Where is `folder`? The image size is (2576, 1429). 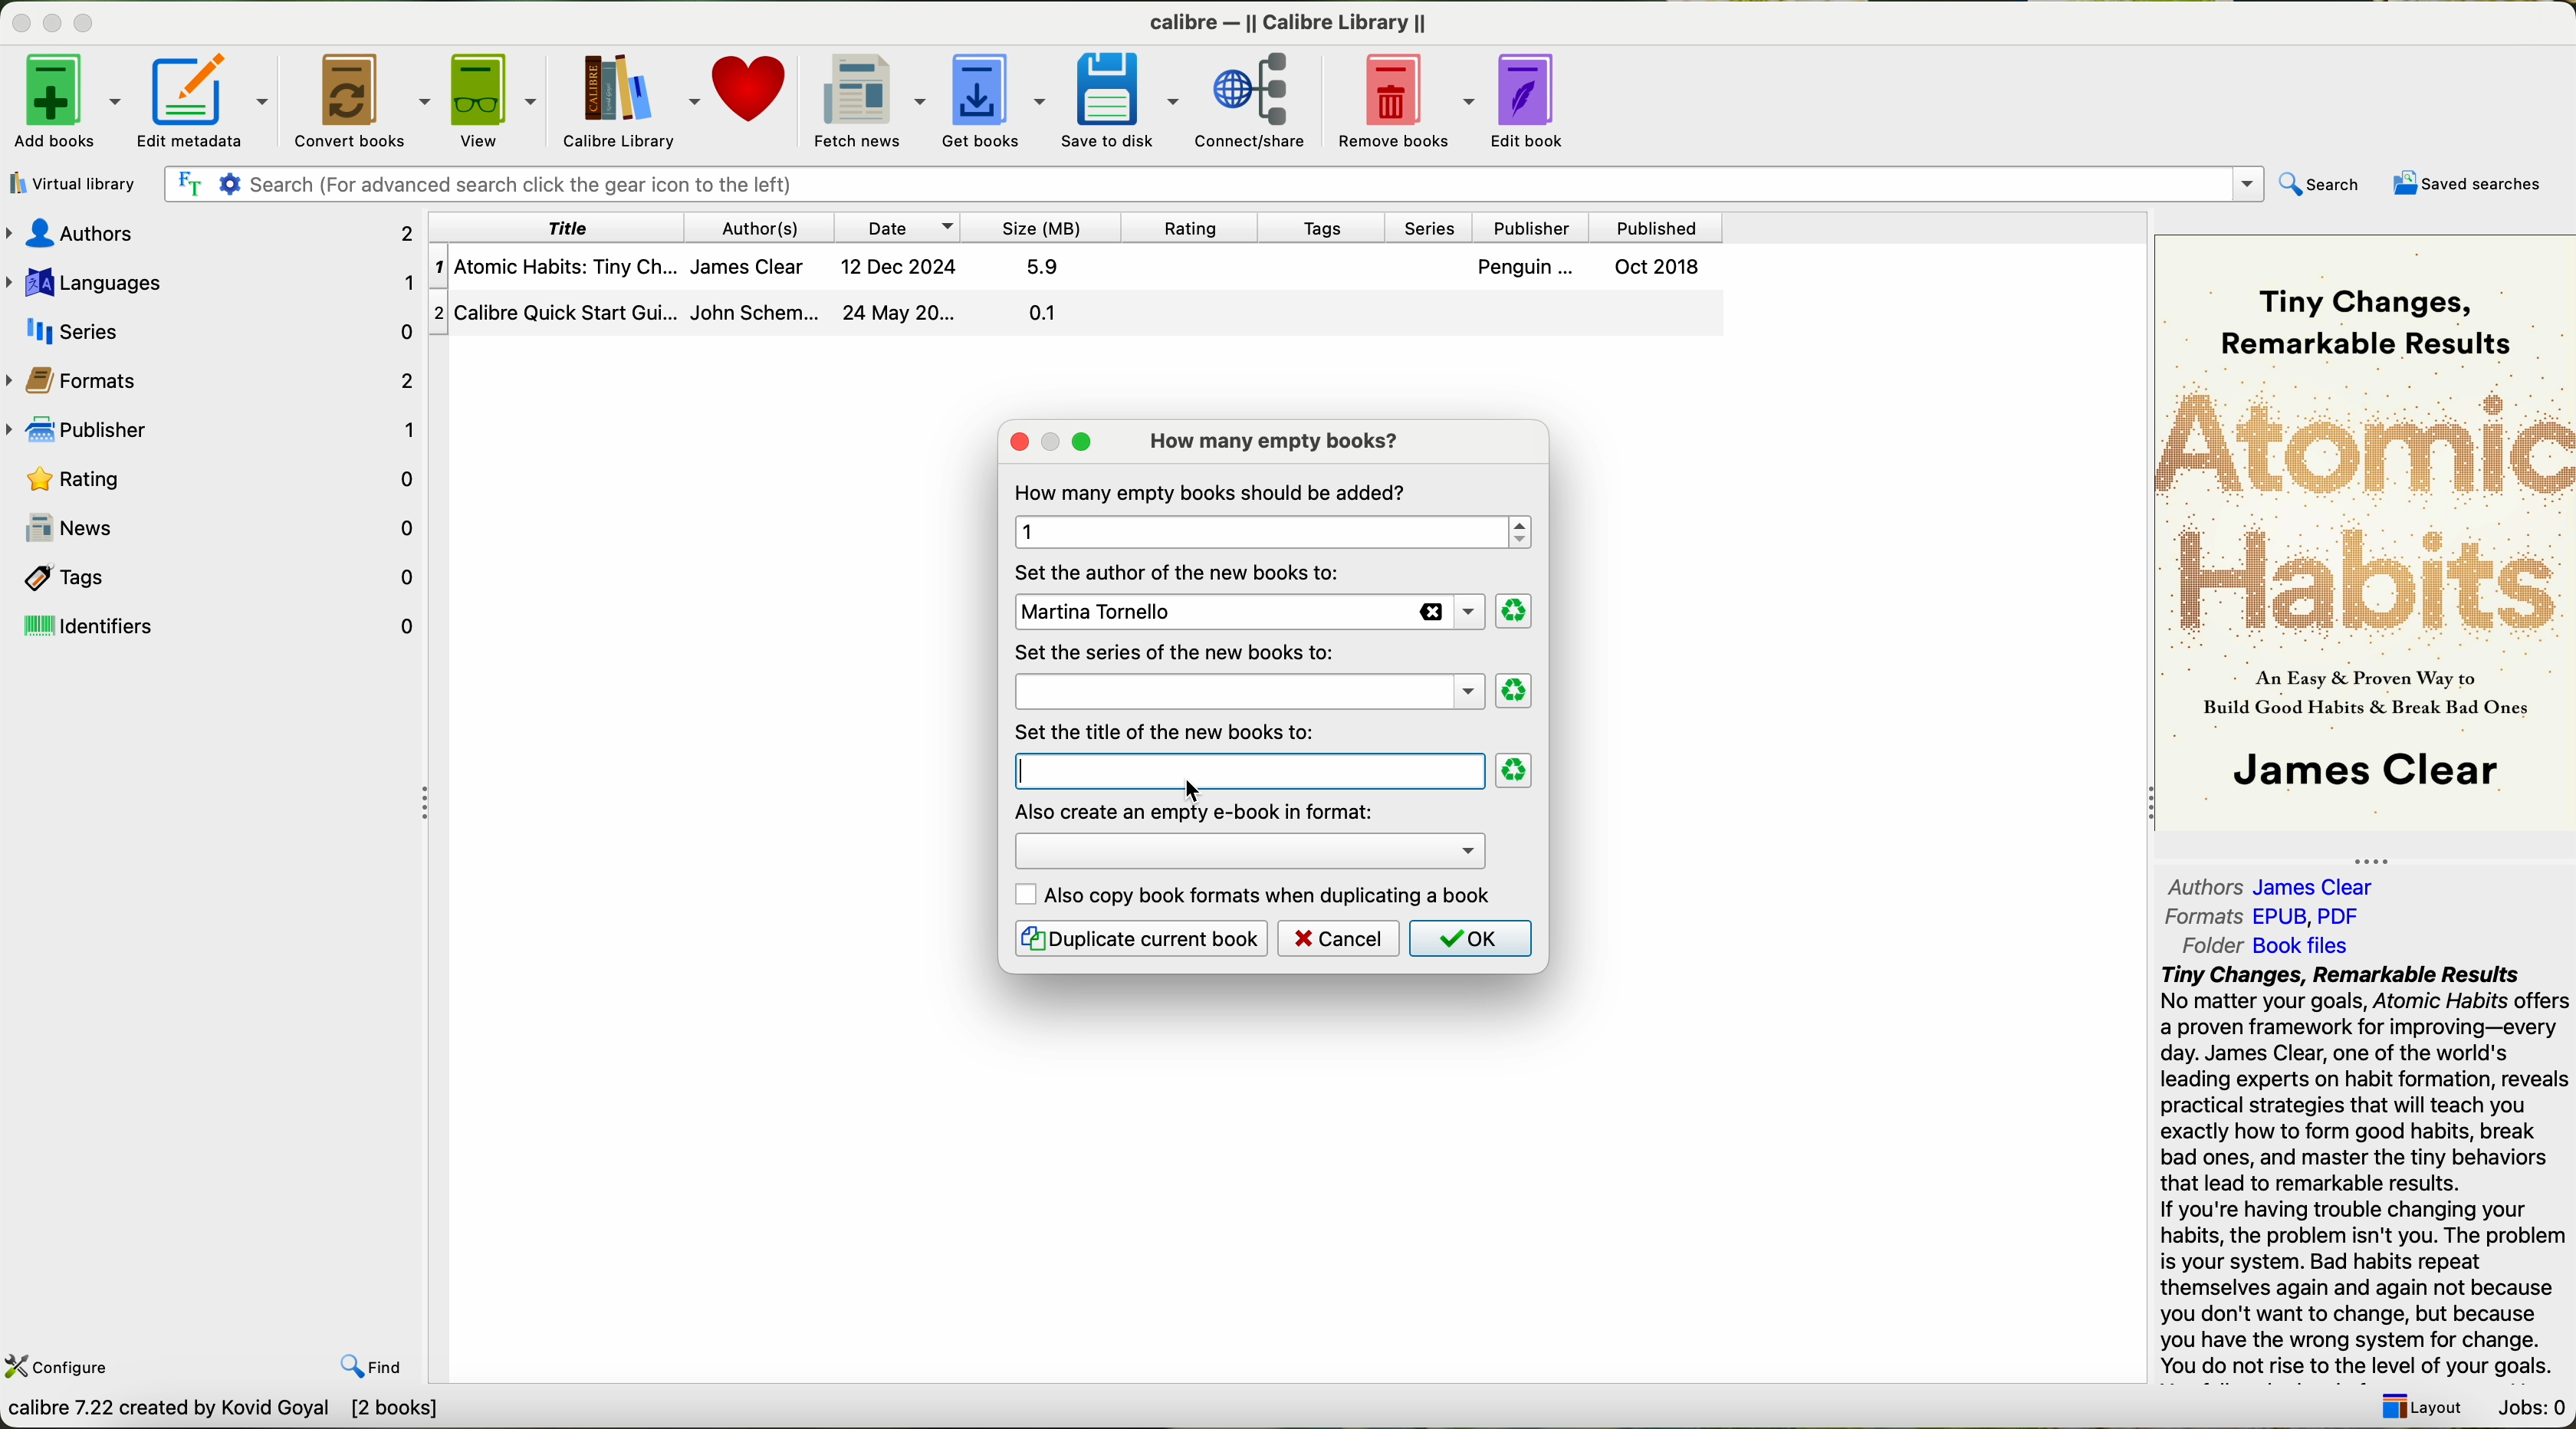 folder is located at coordinates (2263, 946).